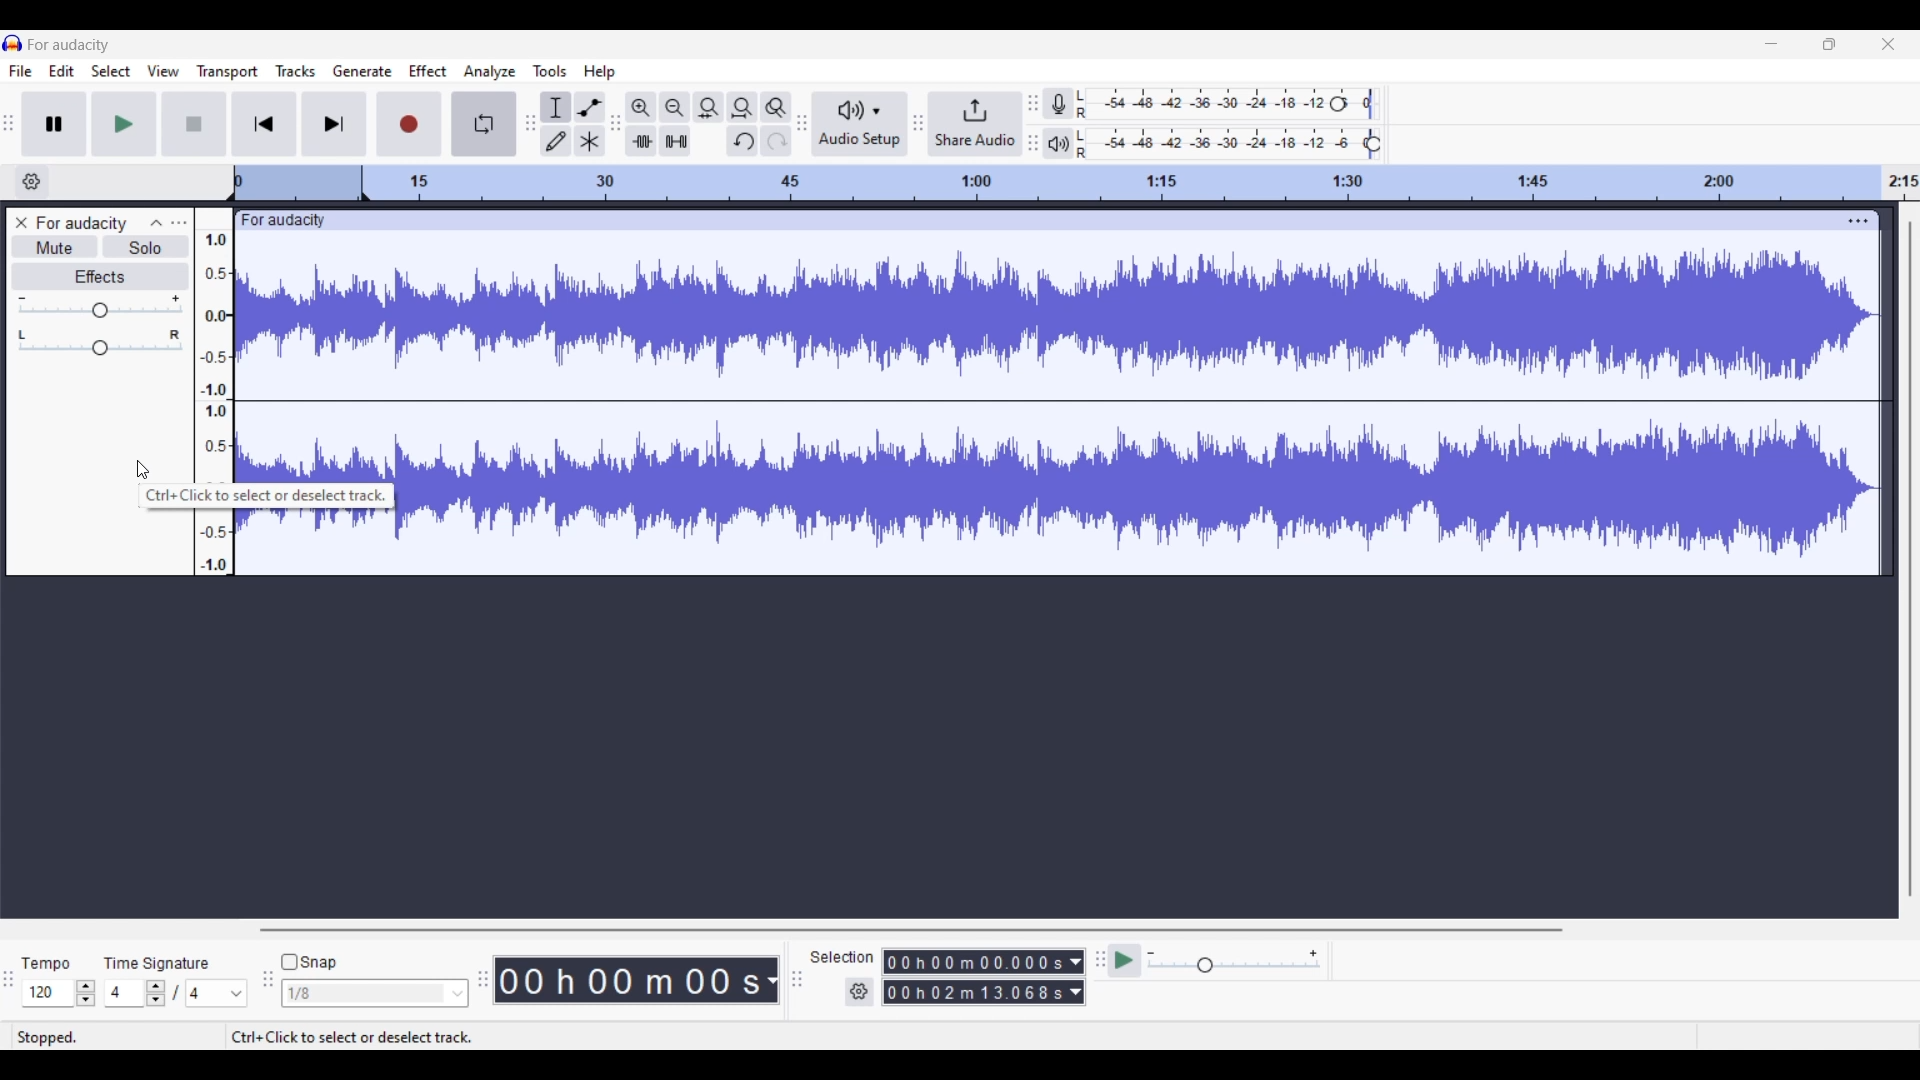  I want to click on Solo, so click(146, 247).